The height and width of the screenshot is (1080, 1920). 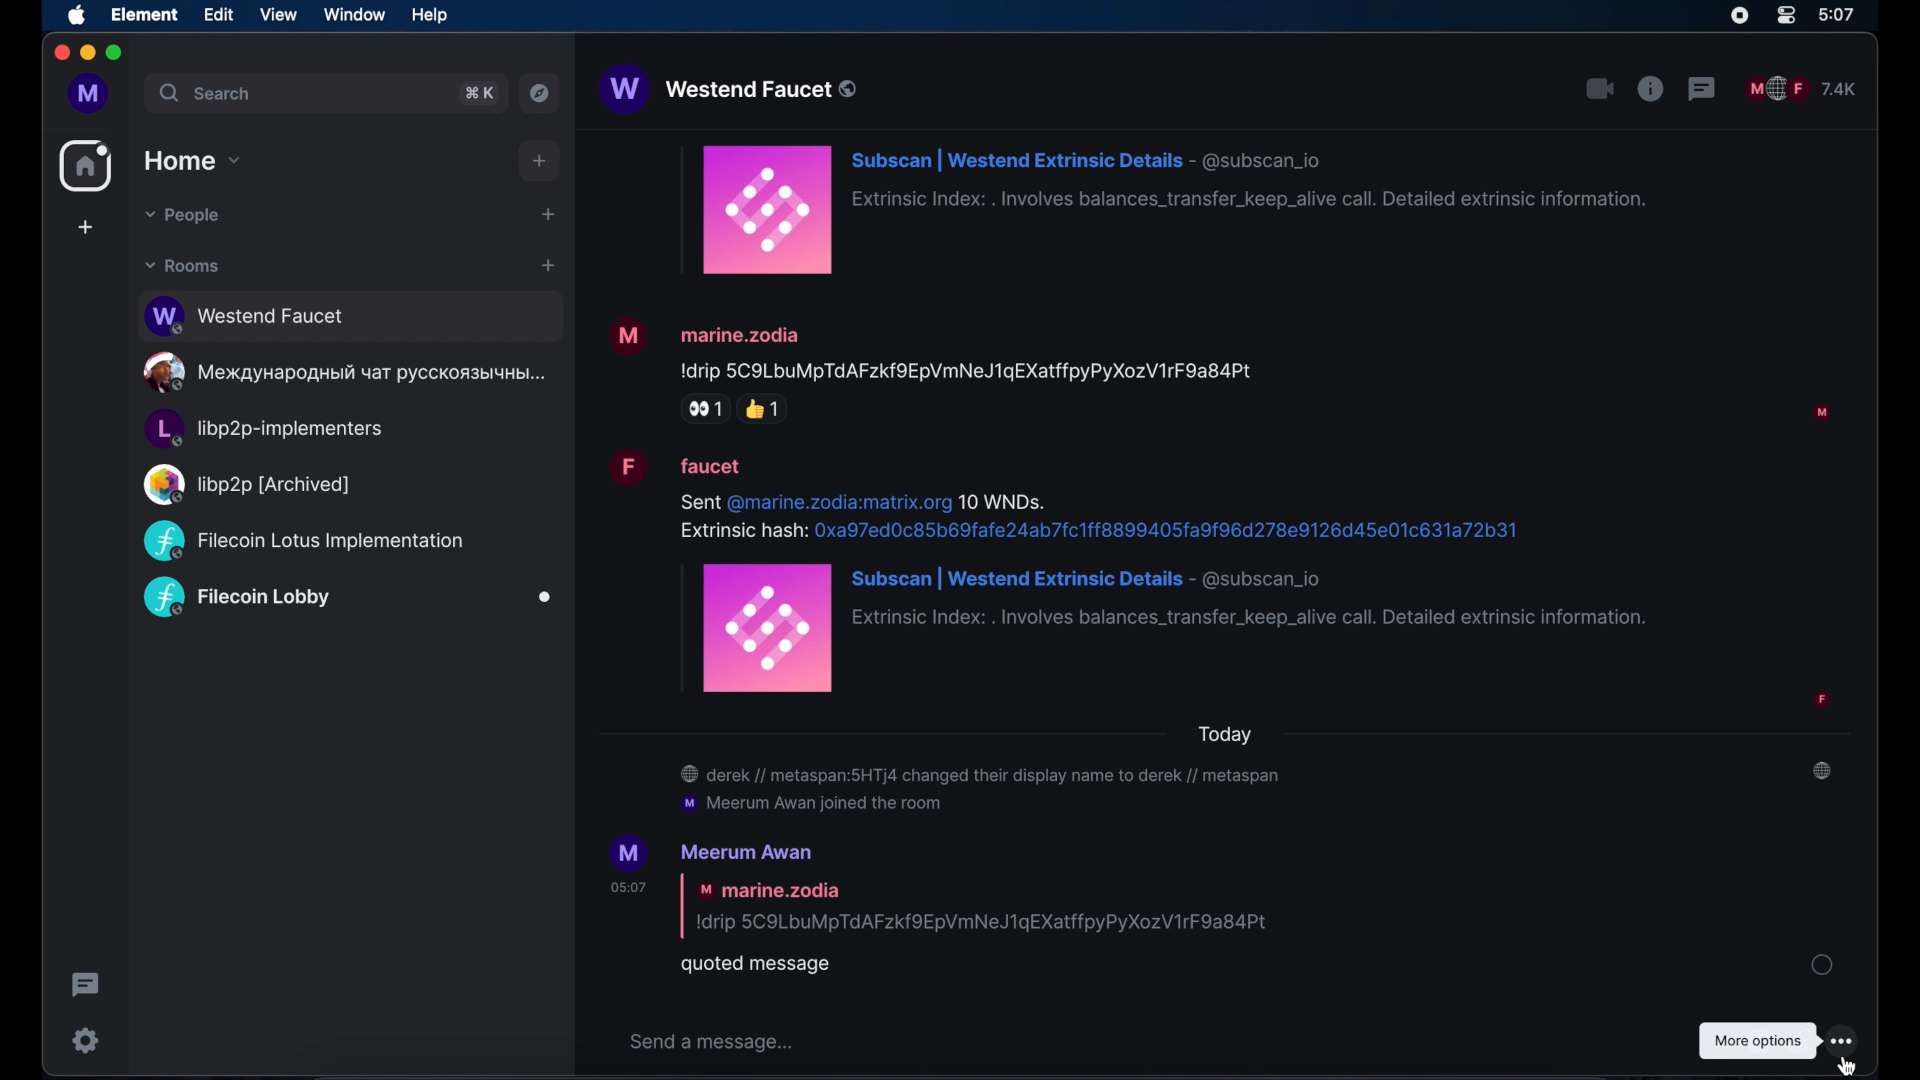 I want to click on add, so click(x=540, y=160).